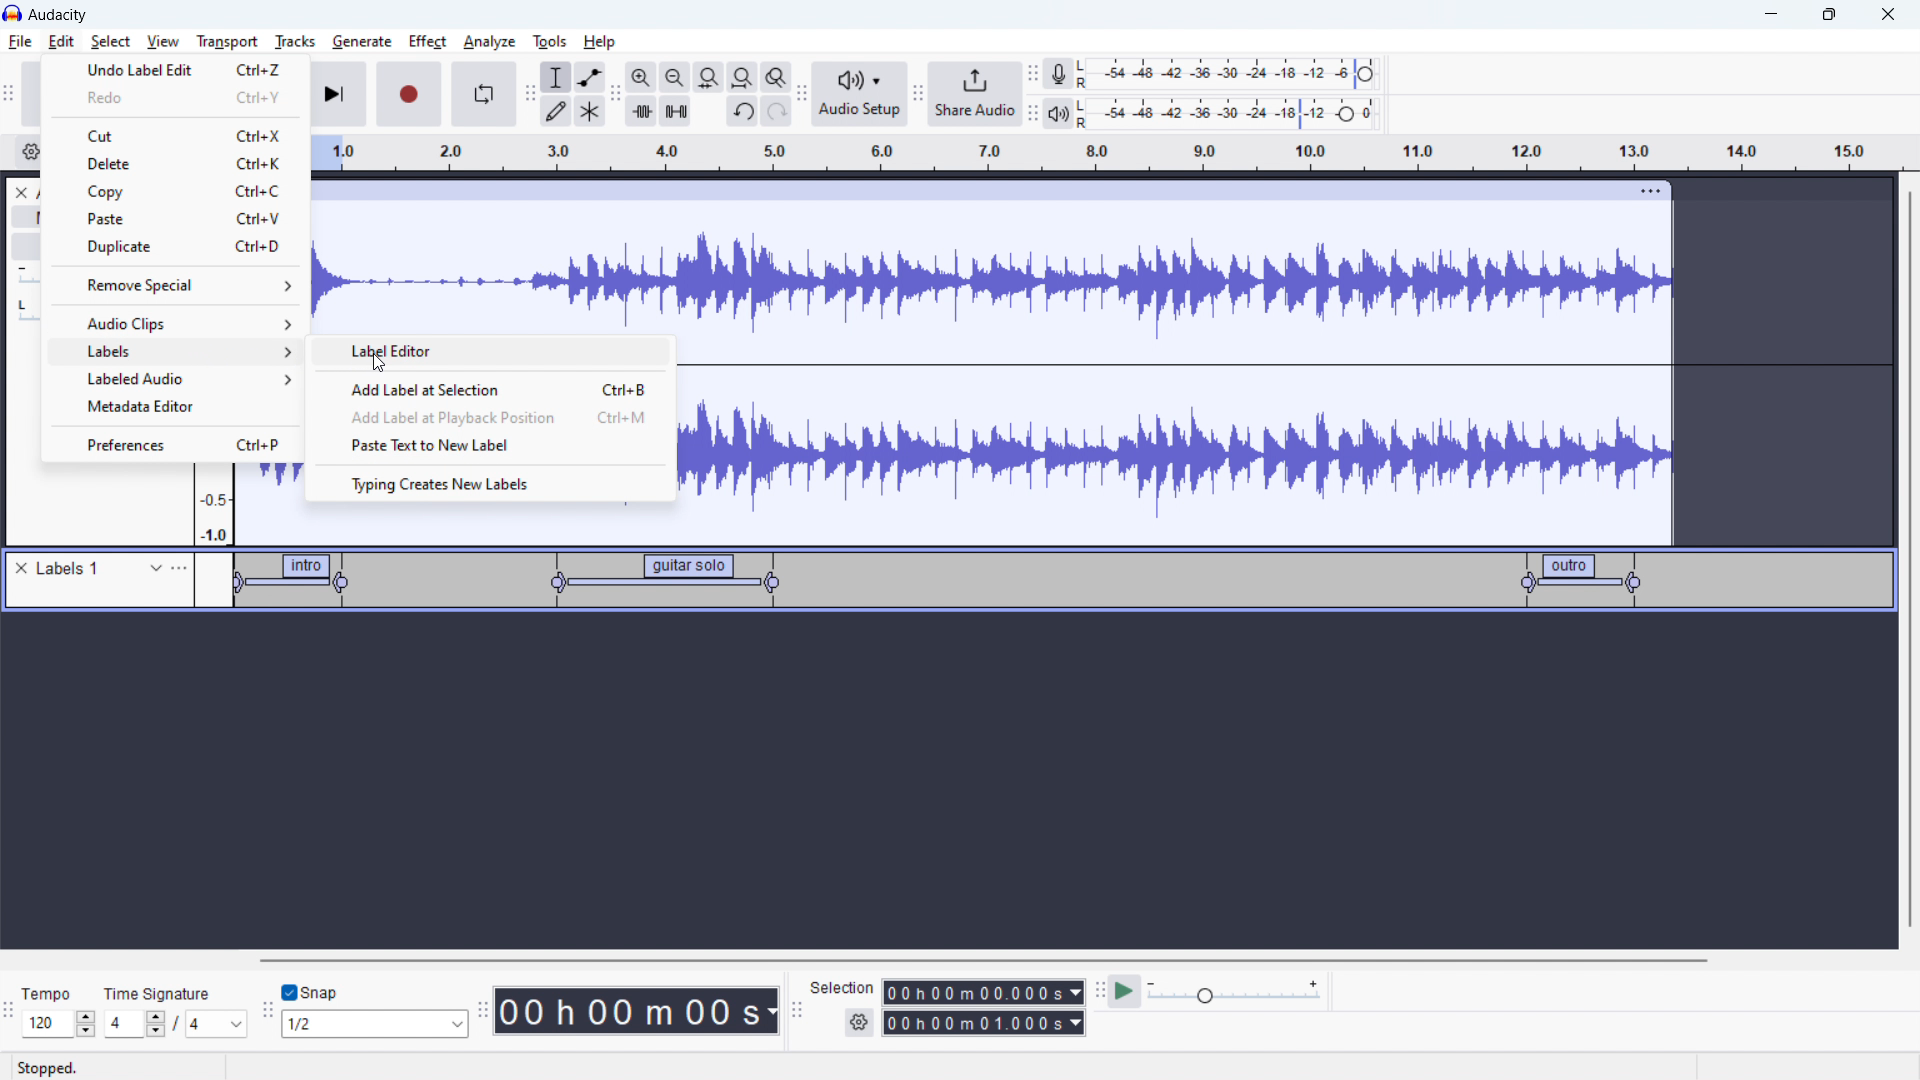  What do you see at coordinates (777, 111) in the screenshot?
I see `undo` at bounding box center [777, 111].